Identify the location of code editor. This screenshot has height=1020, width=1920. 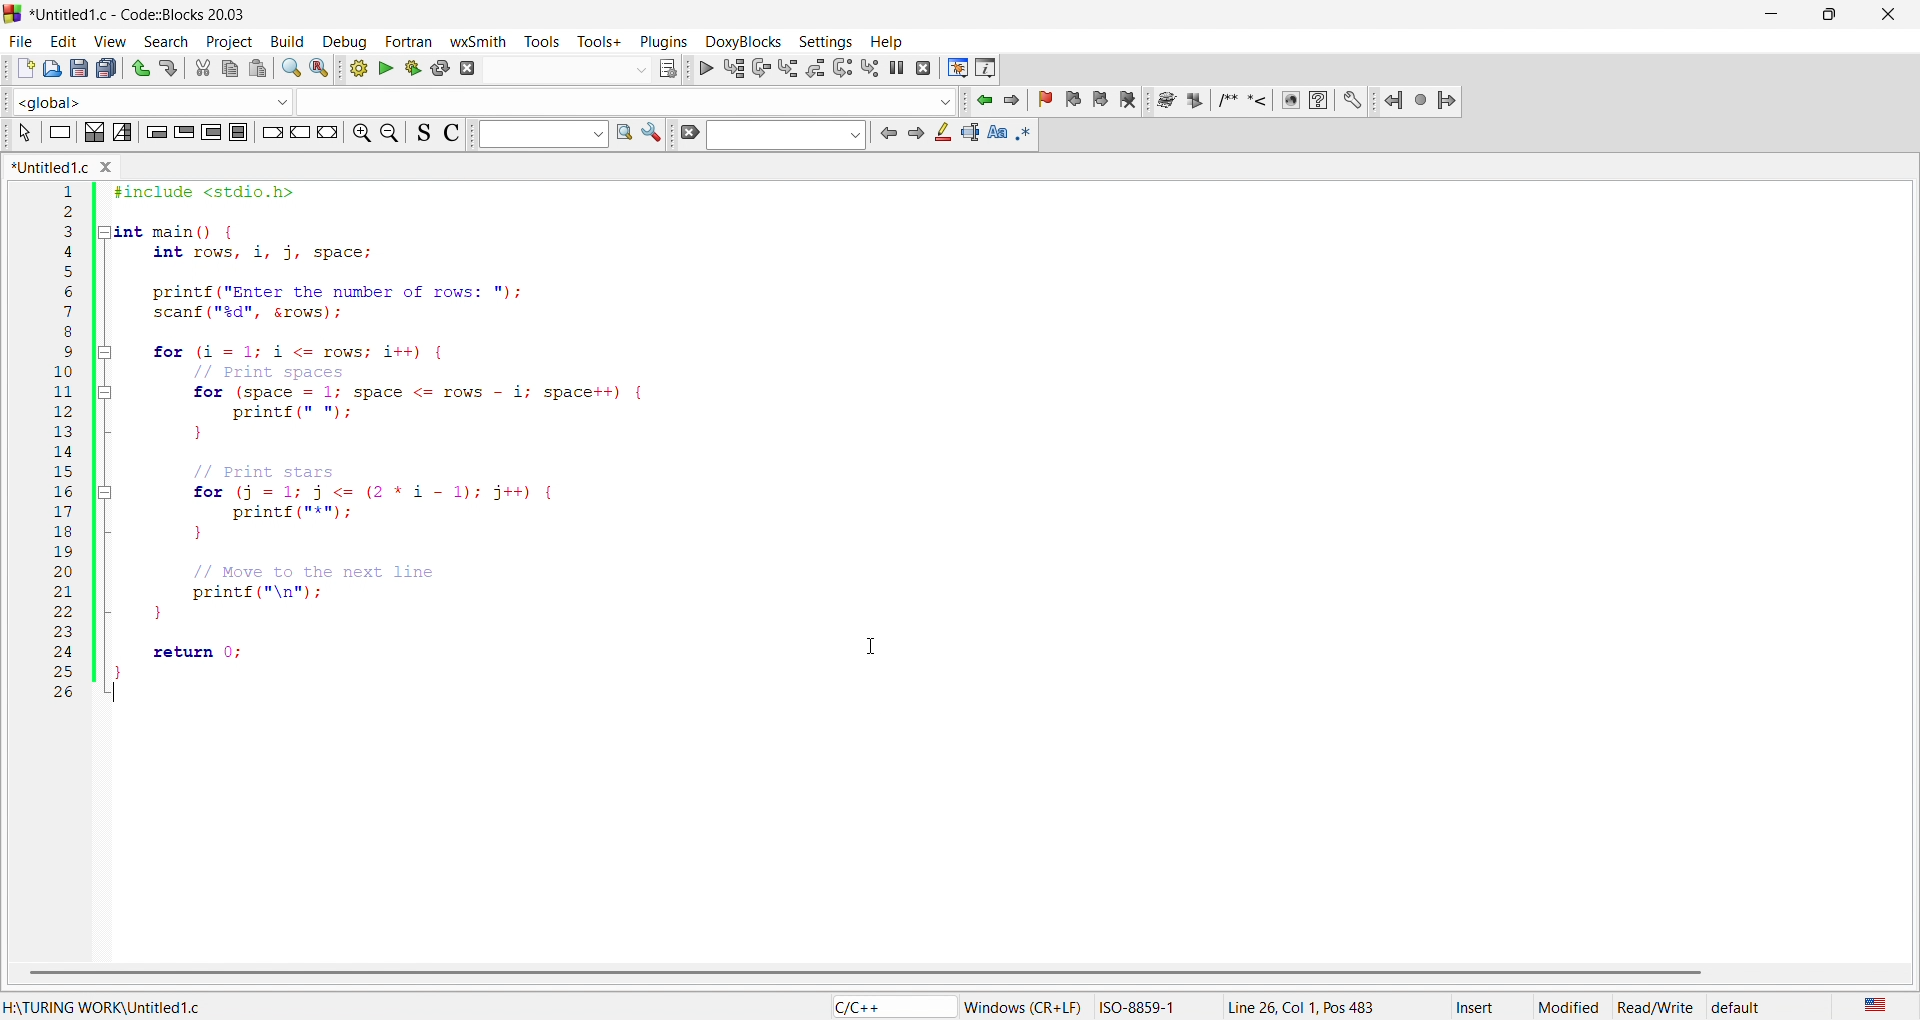
(420, 448).